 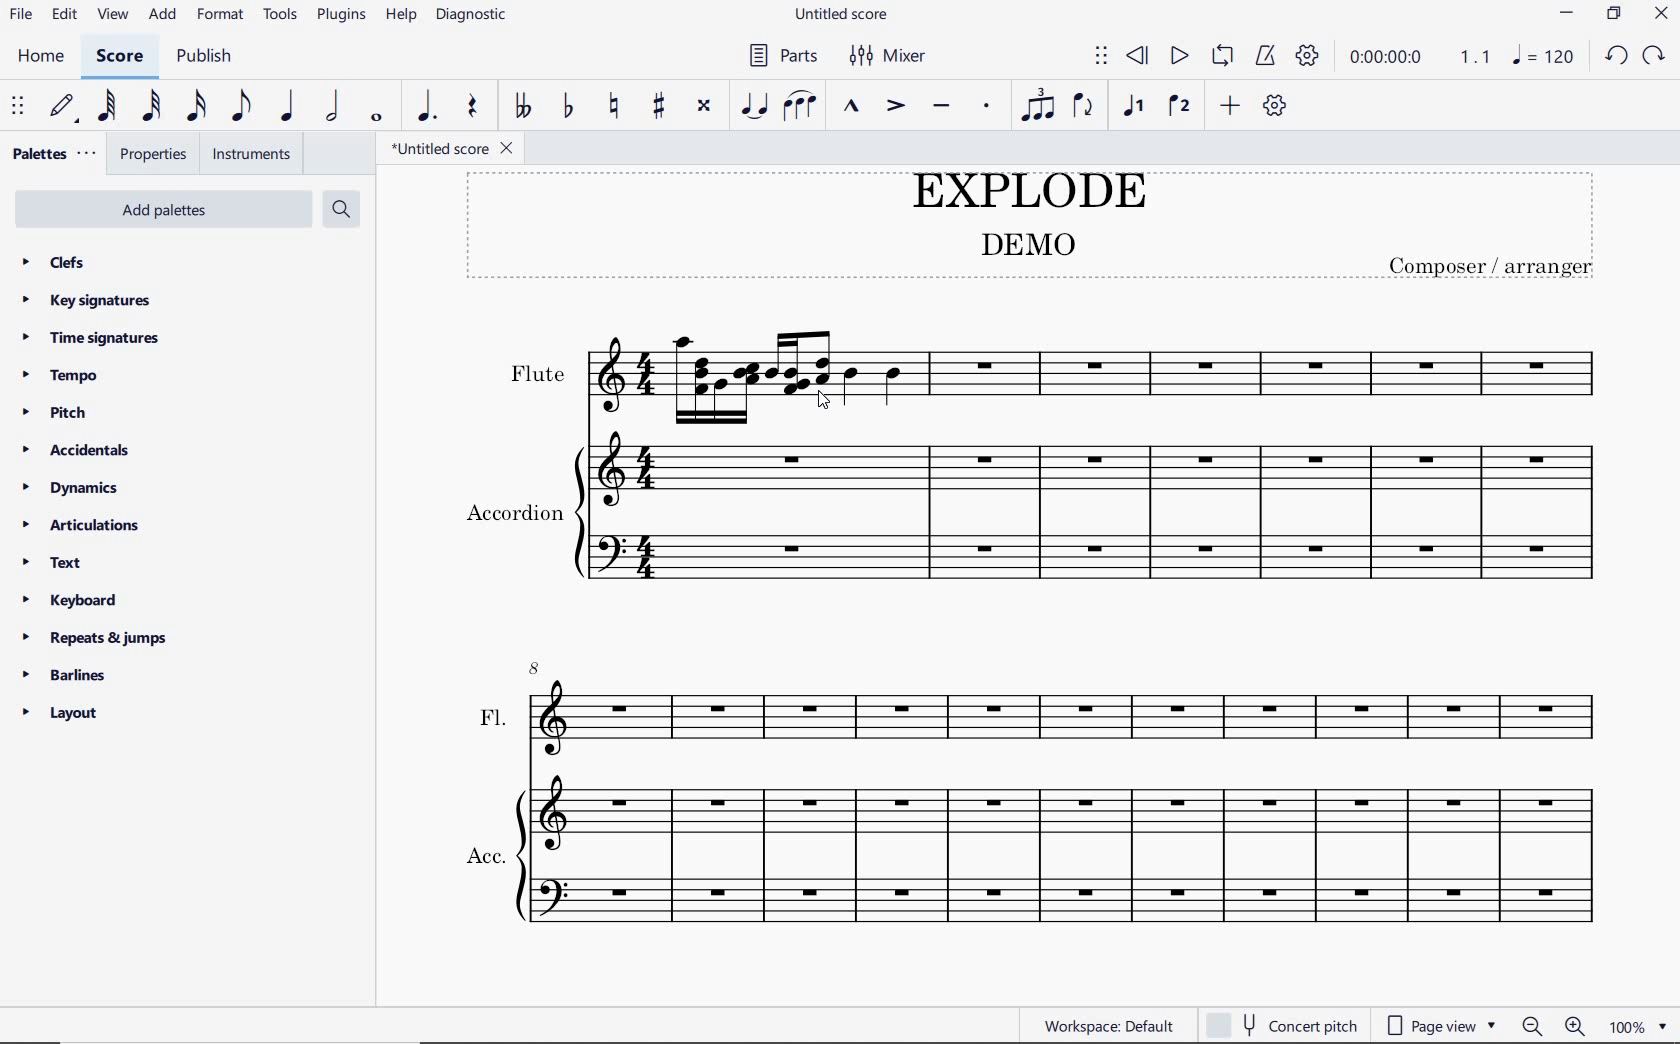 What do you see at coordinates (64, 108) in the screenshot?
I see `default (step time)` at bounding box center [64, 108].